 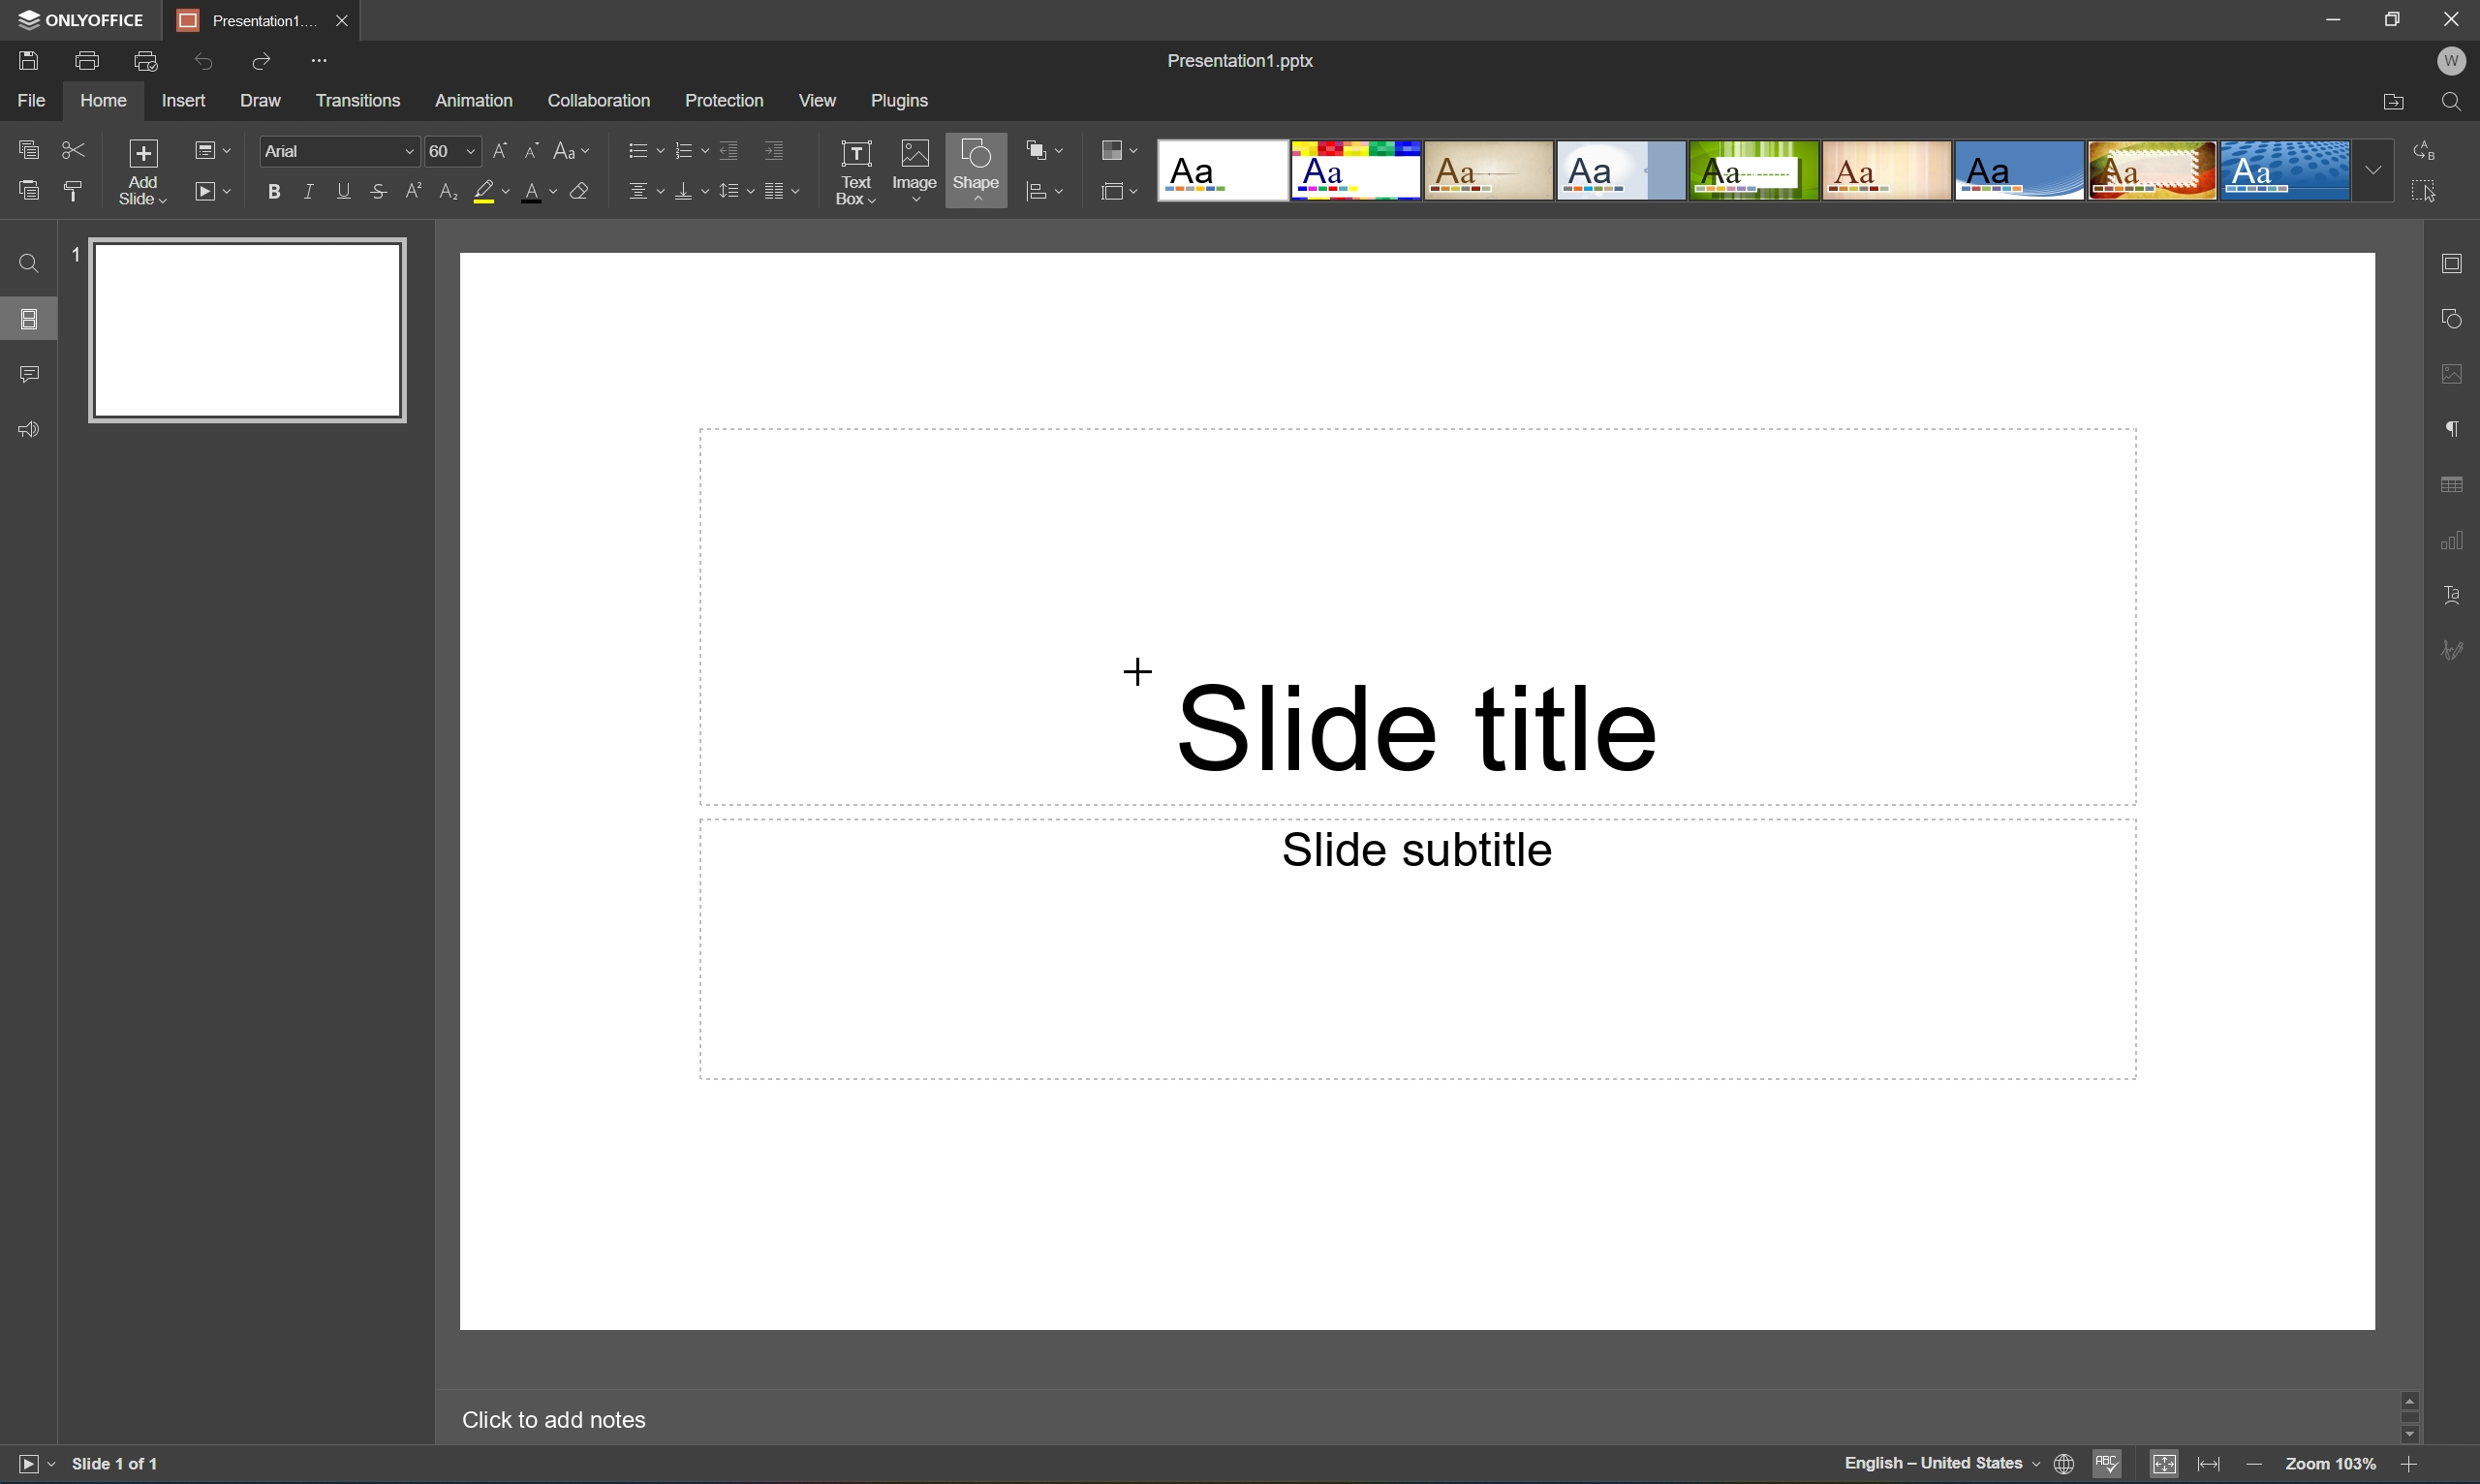 I want to click on 60, so click(x=450, y=151).